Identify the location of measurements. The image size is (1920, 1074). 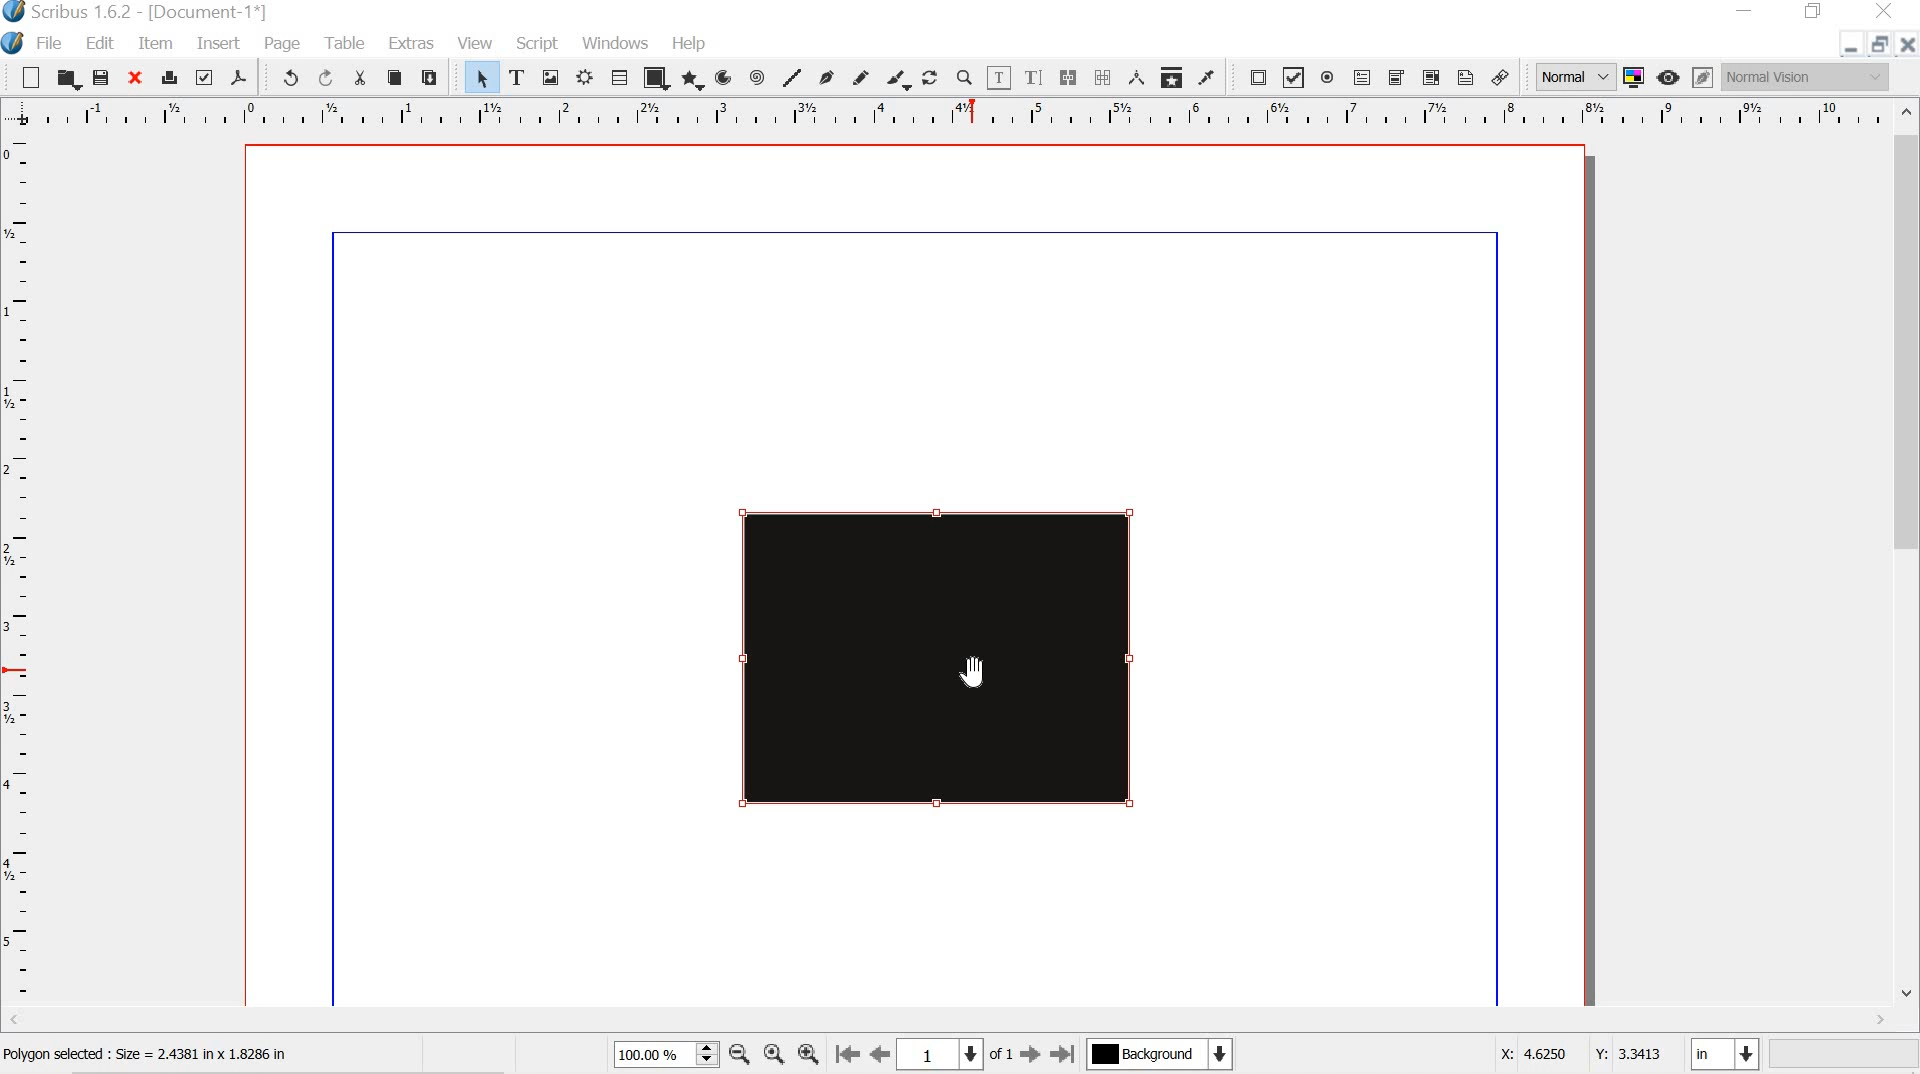
(1135, 77).